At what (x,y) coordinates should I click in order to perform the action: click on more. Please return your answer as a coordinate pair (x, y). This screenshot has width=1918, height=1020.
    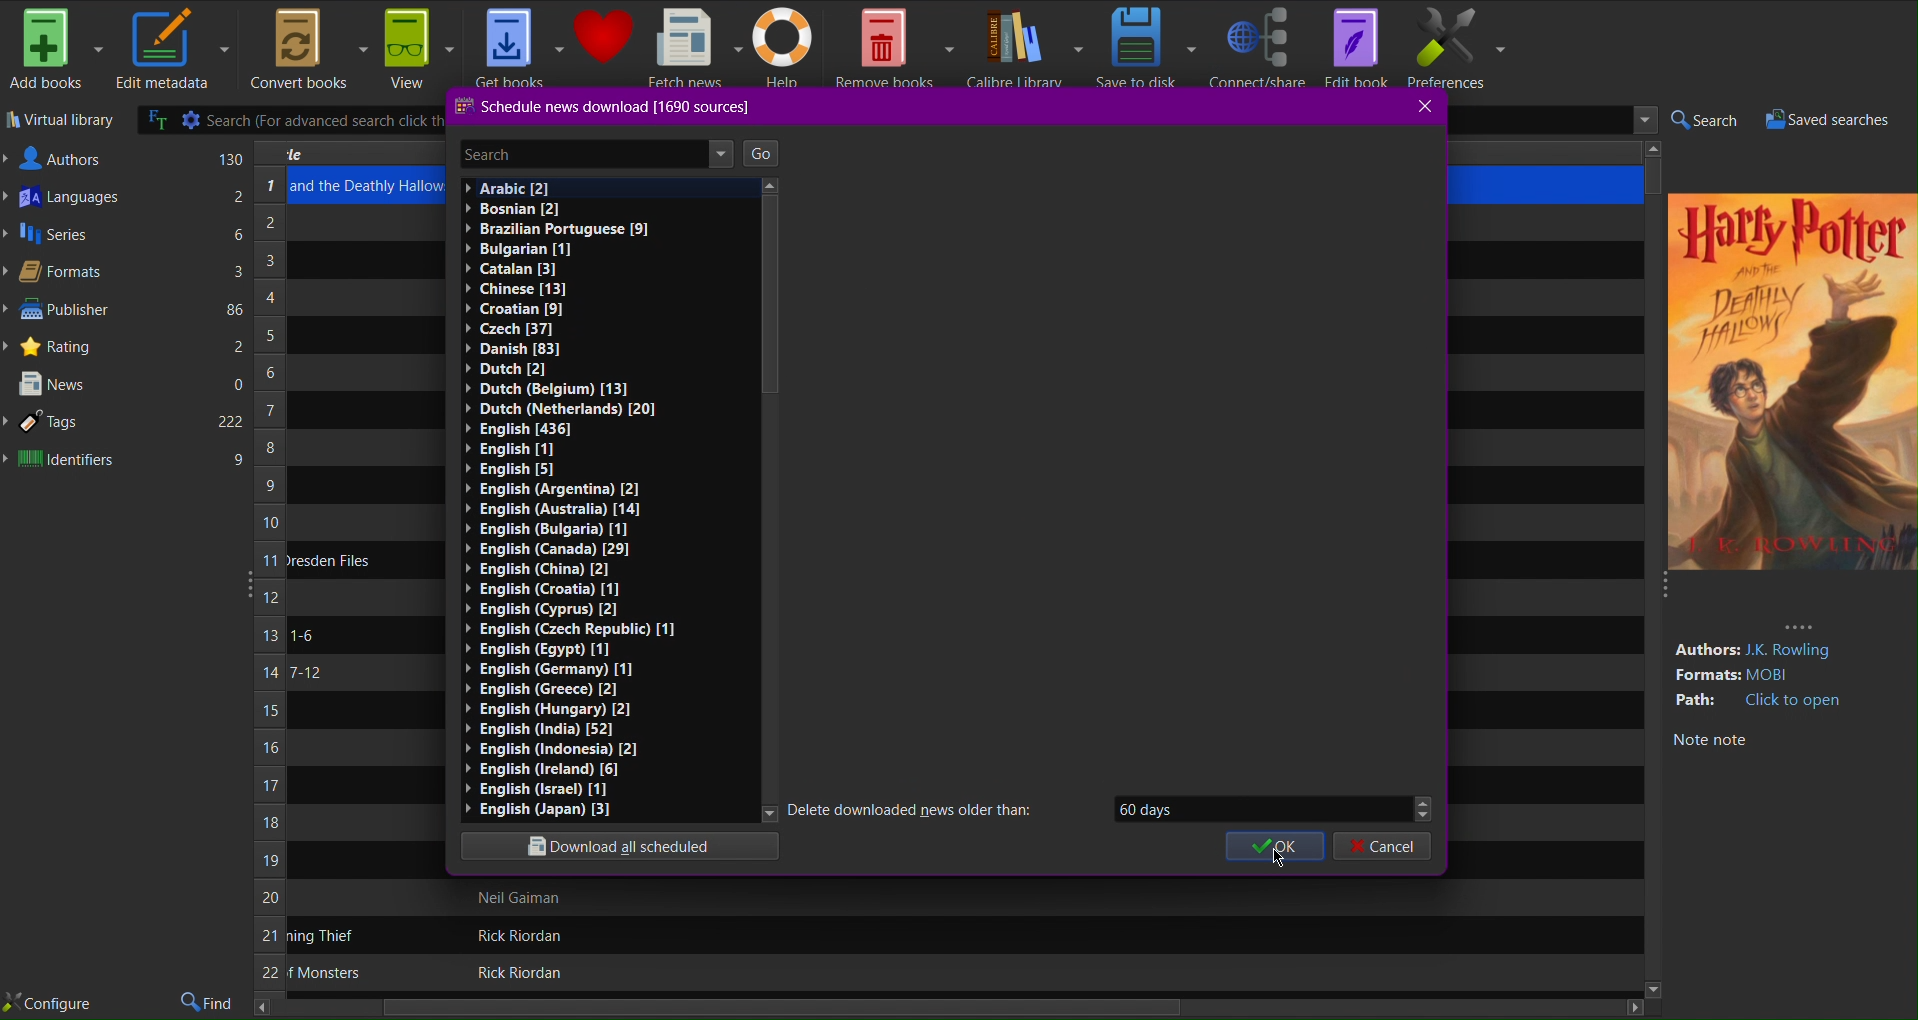
    Looking at the image, I should click on (1799, 625).